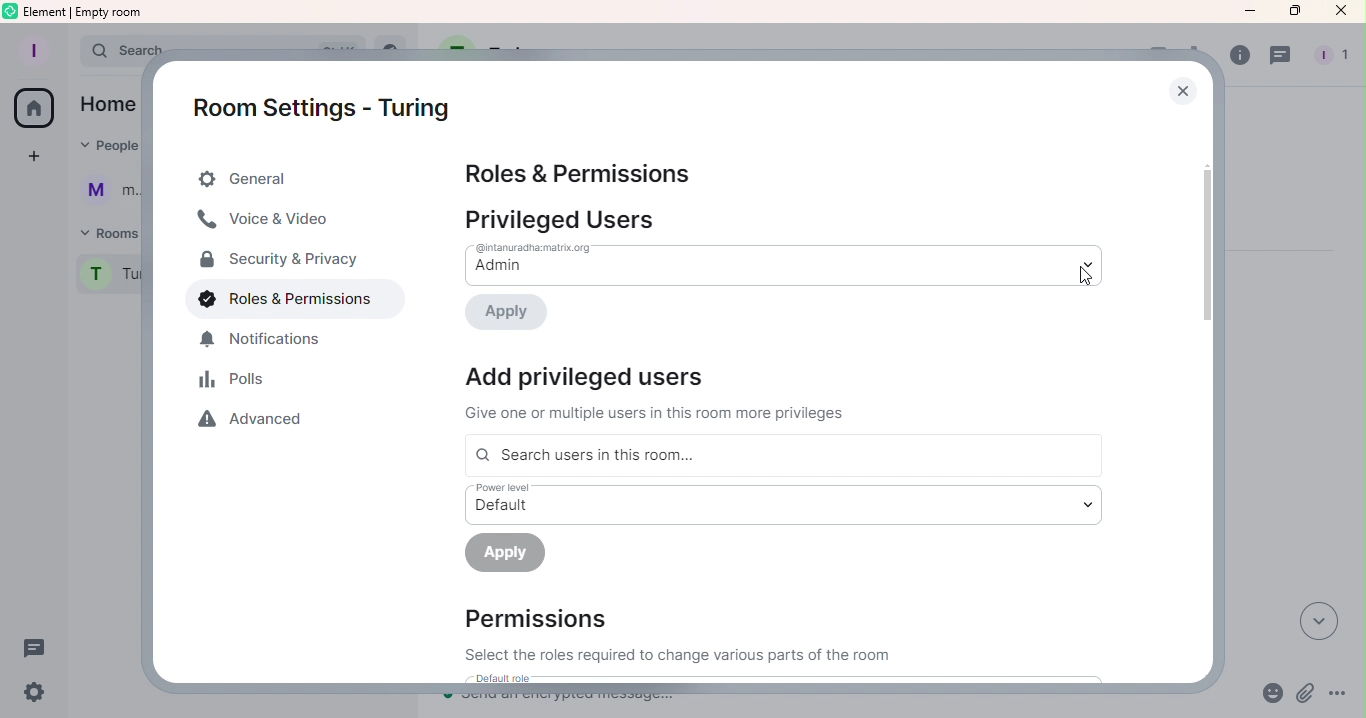 This screenshot has width=1366, height=718. Describe the element at coordinates (569, 220) in the screenshot. I see `Privileged users` at that location.